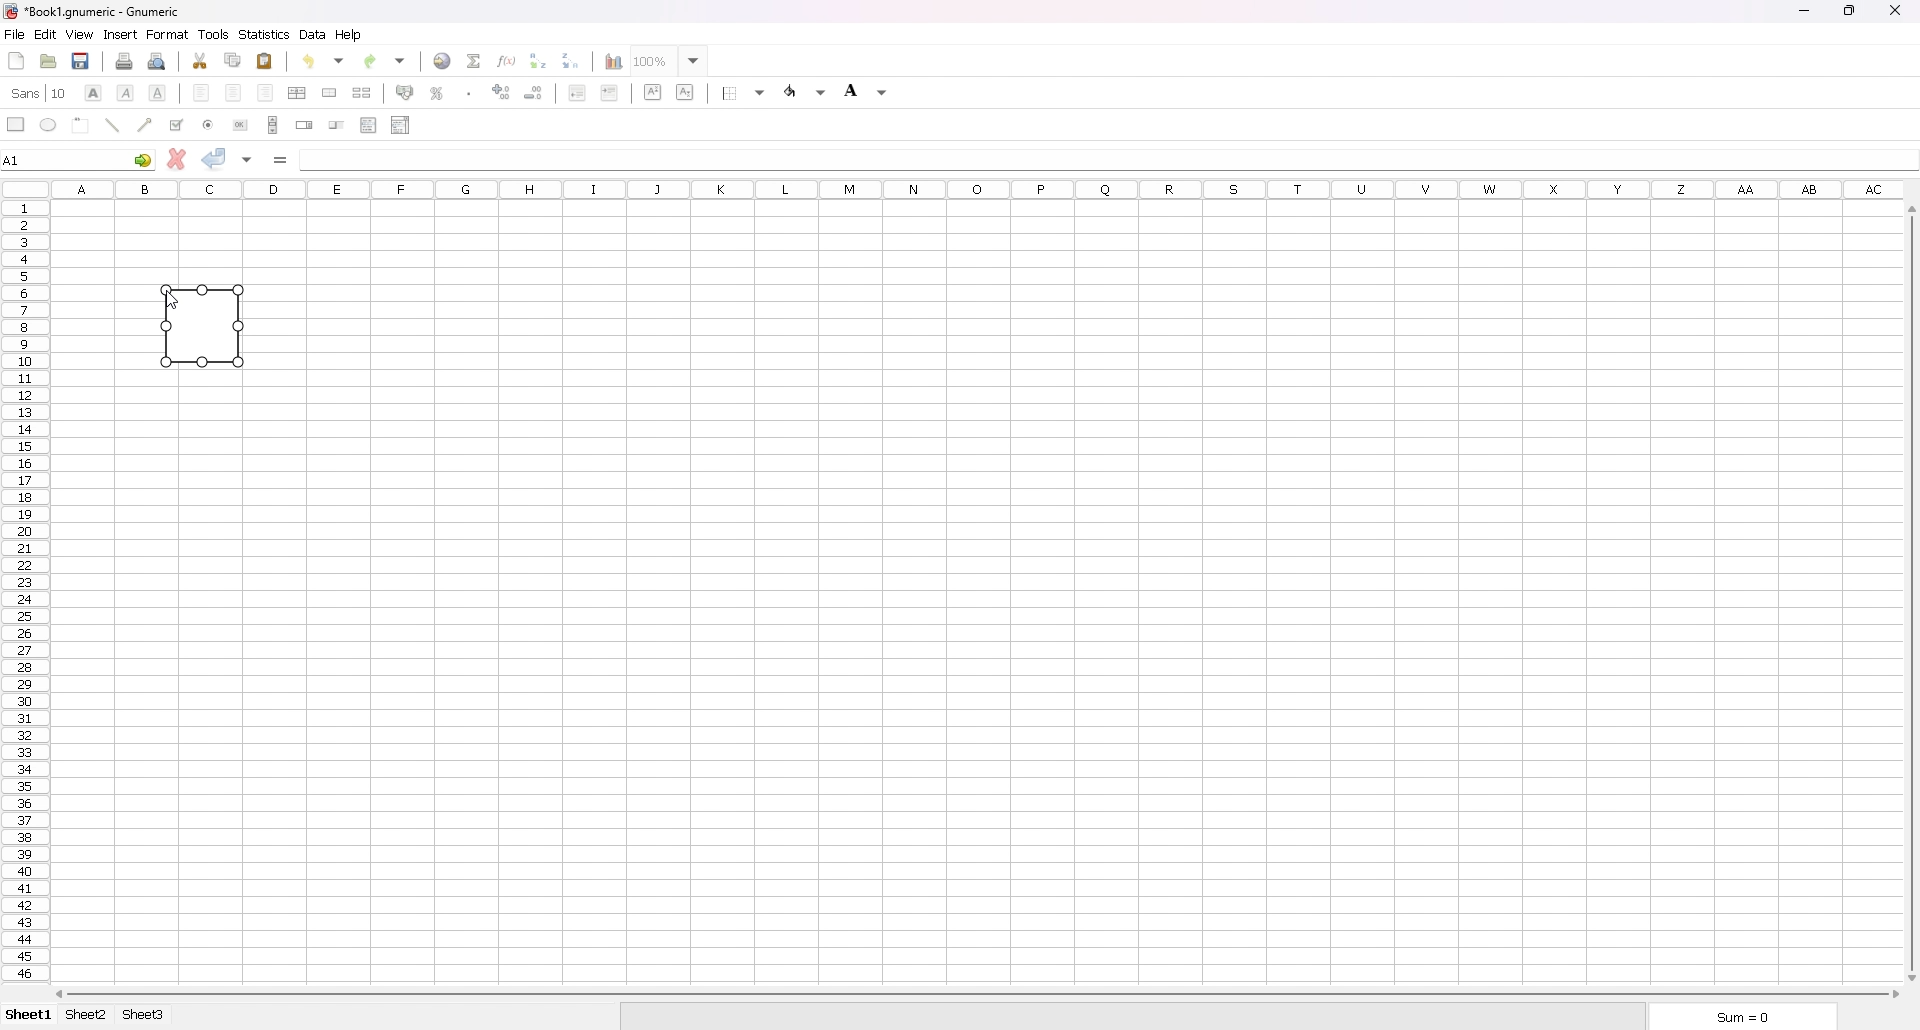  Describe the element at coordinates (78, 160) in the screenshot. I see `selected cell` at that location.